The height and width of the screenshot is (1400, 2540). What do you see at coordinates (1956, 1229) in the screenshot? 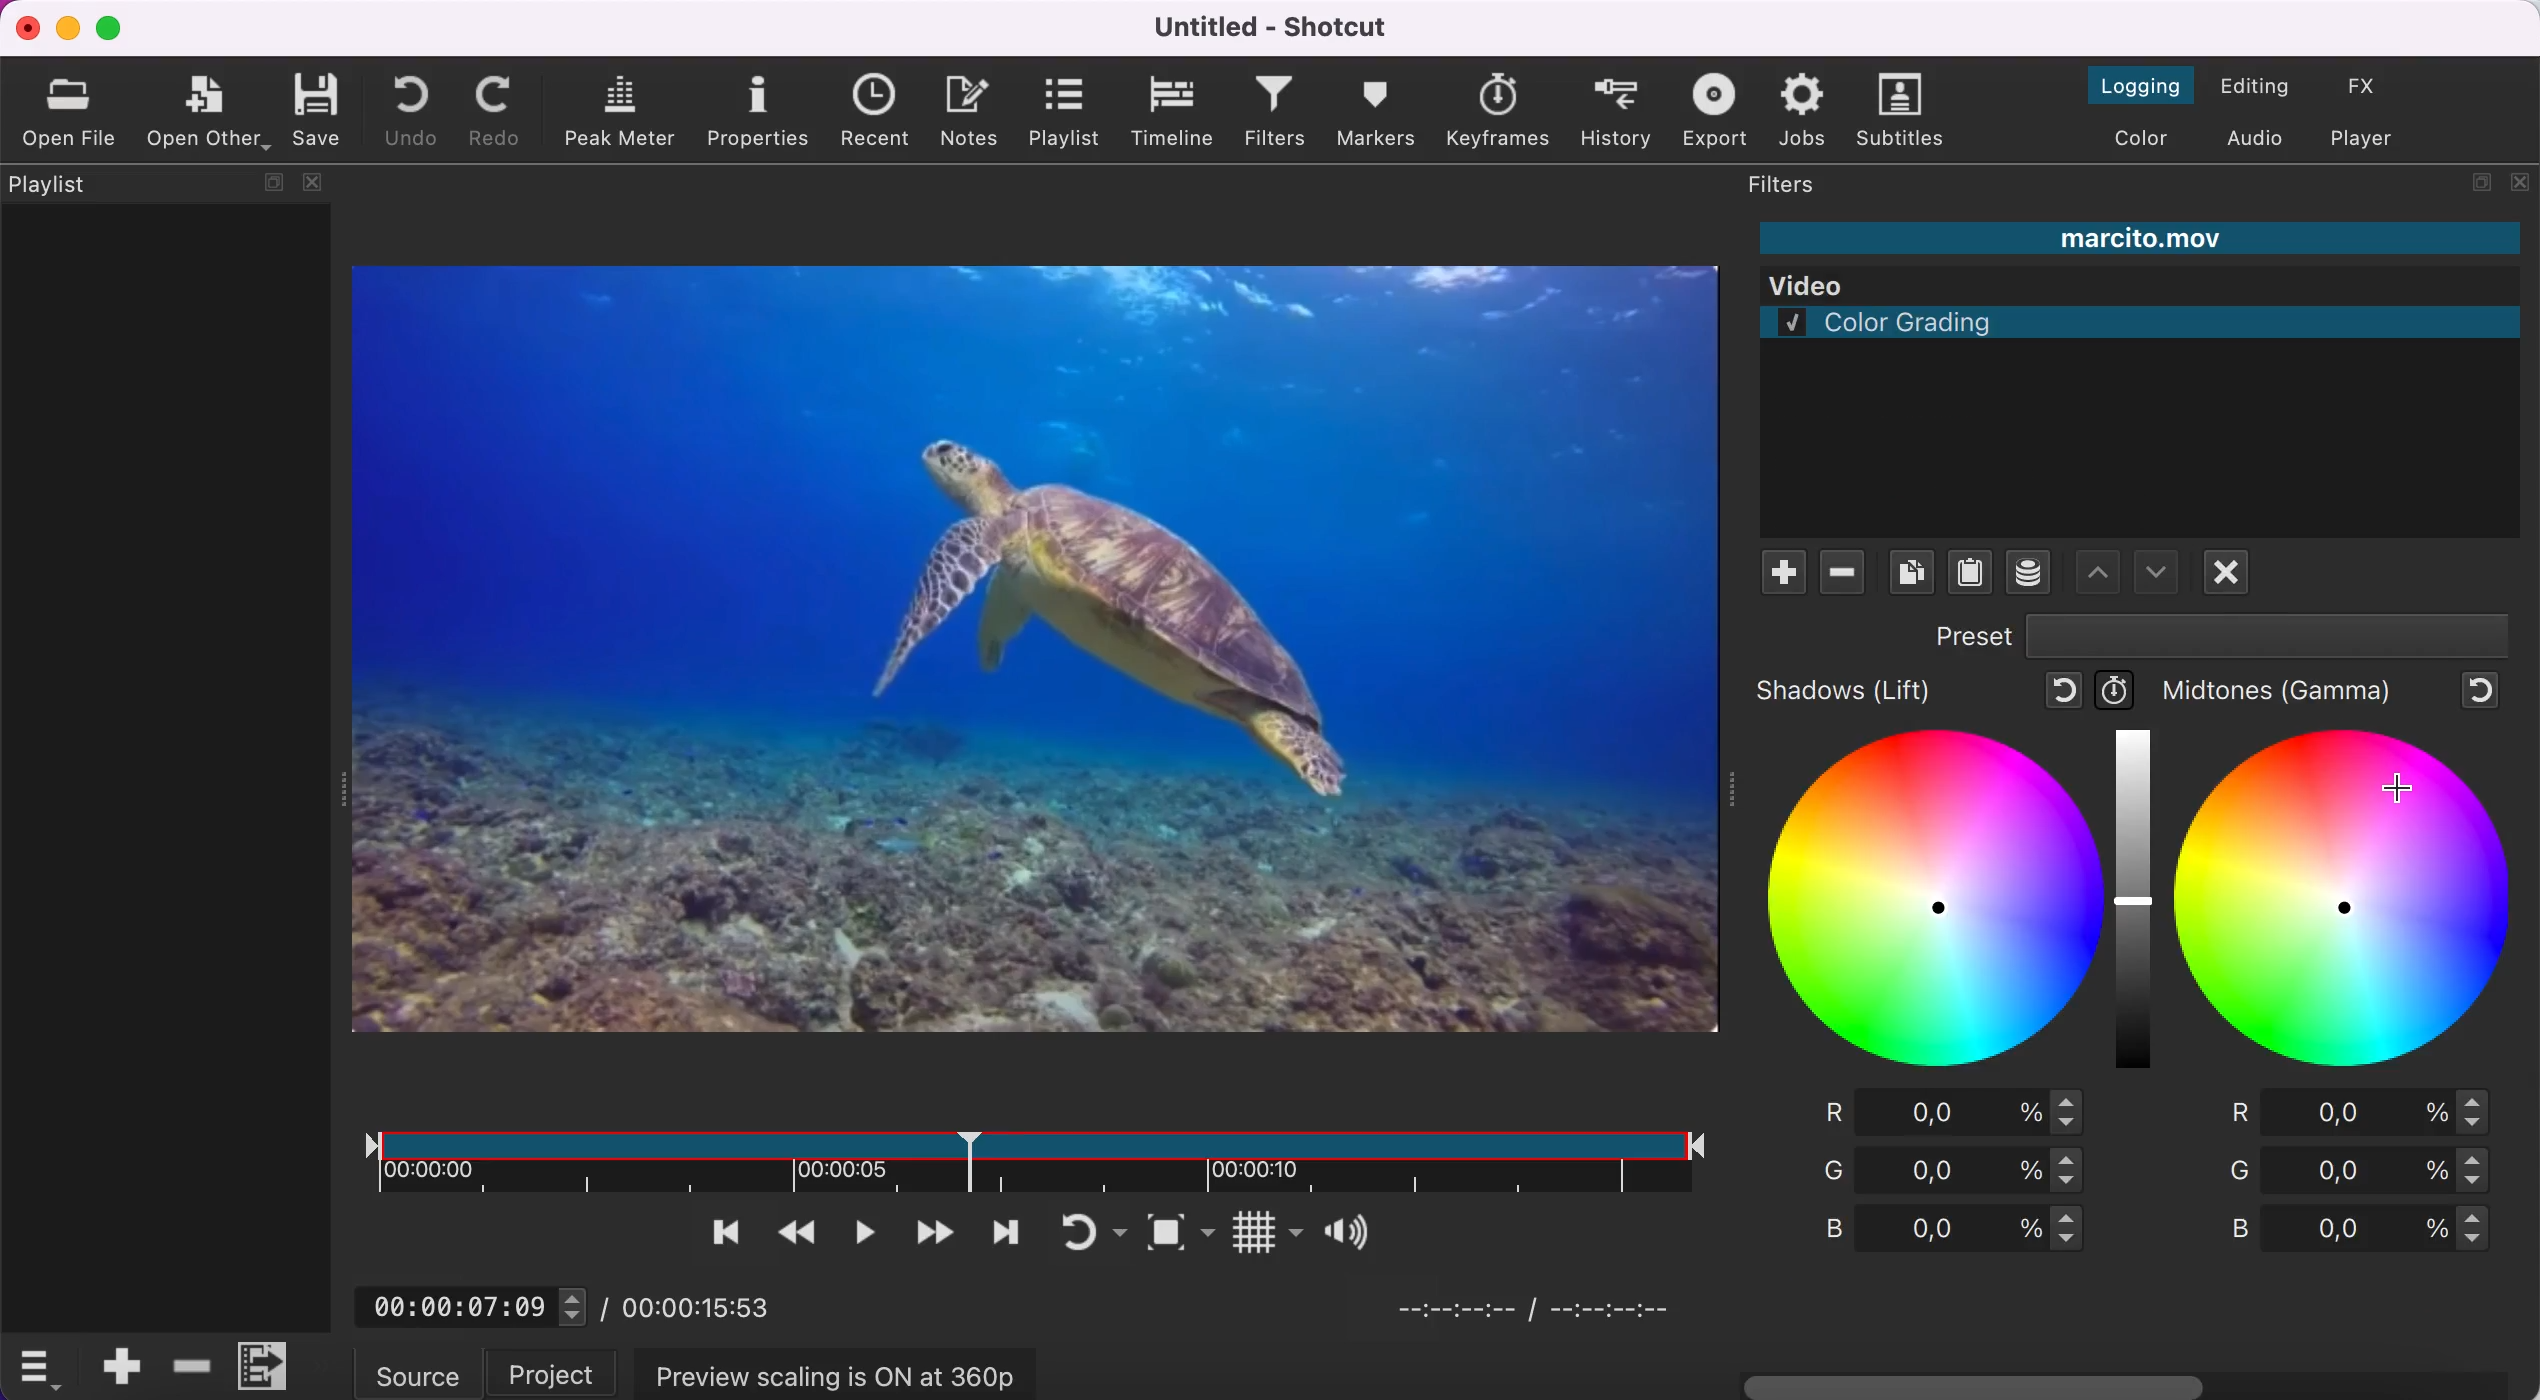
I see `blue` at bounding box center [1956, 1229].